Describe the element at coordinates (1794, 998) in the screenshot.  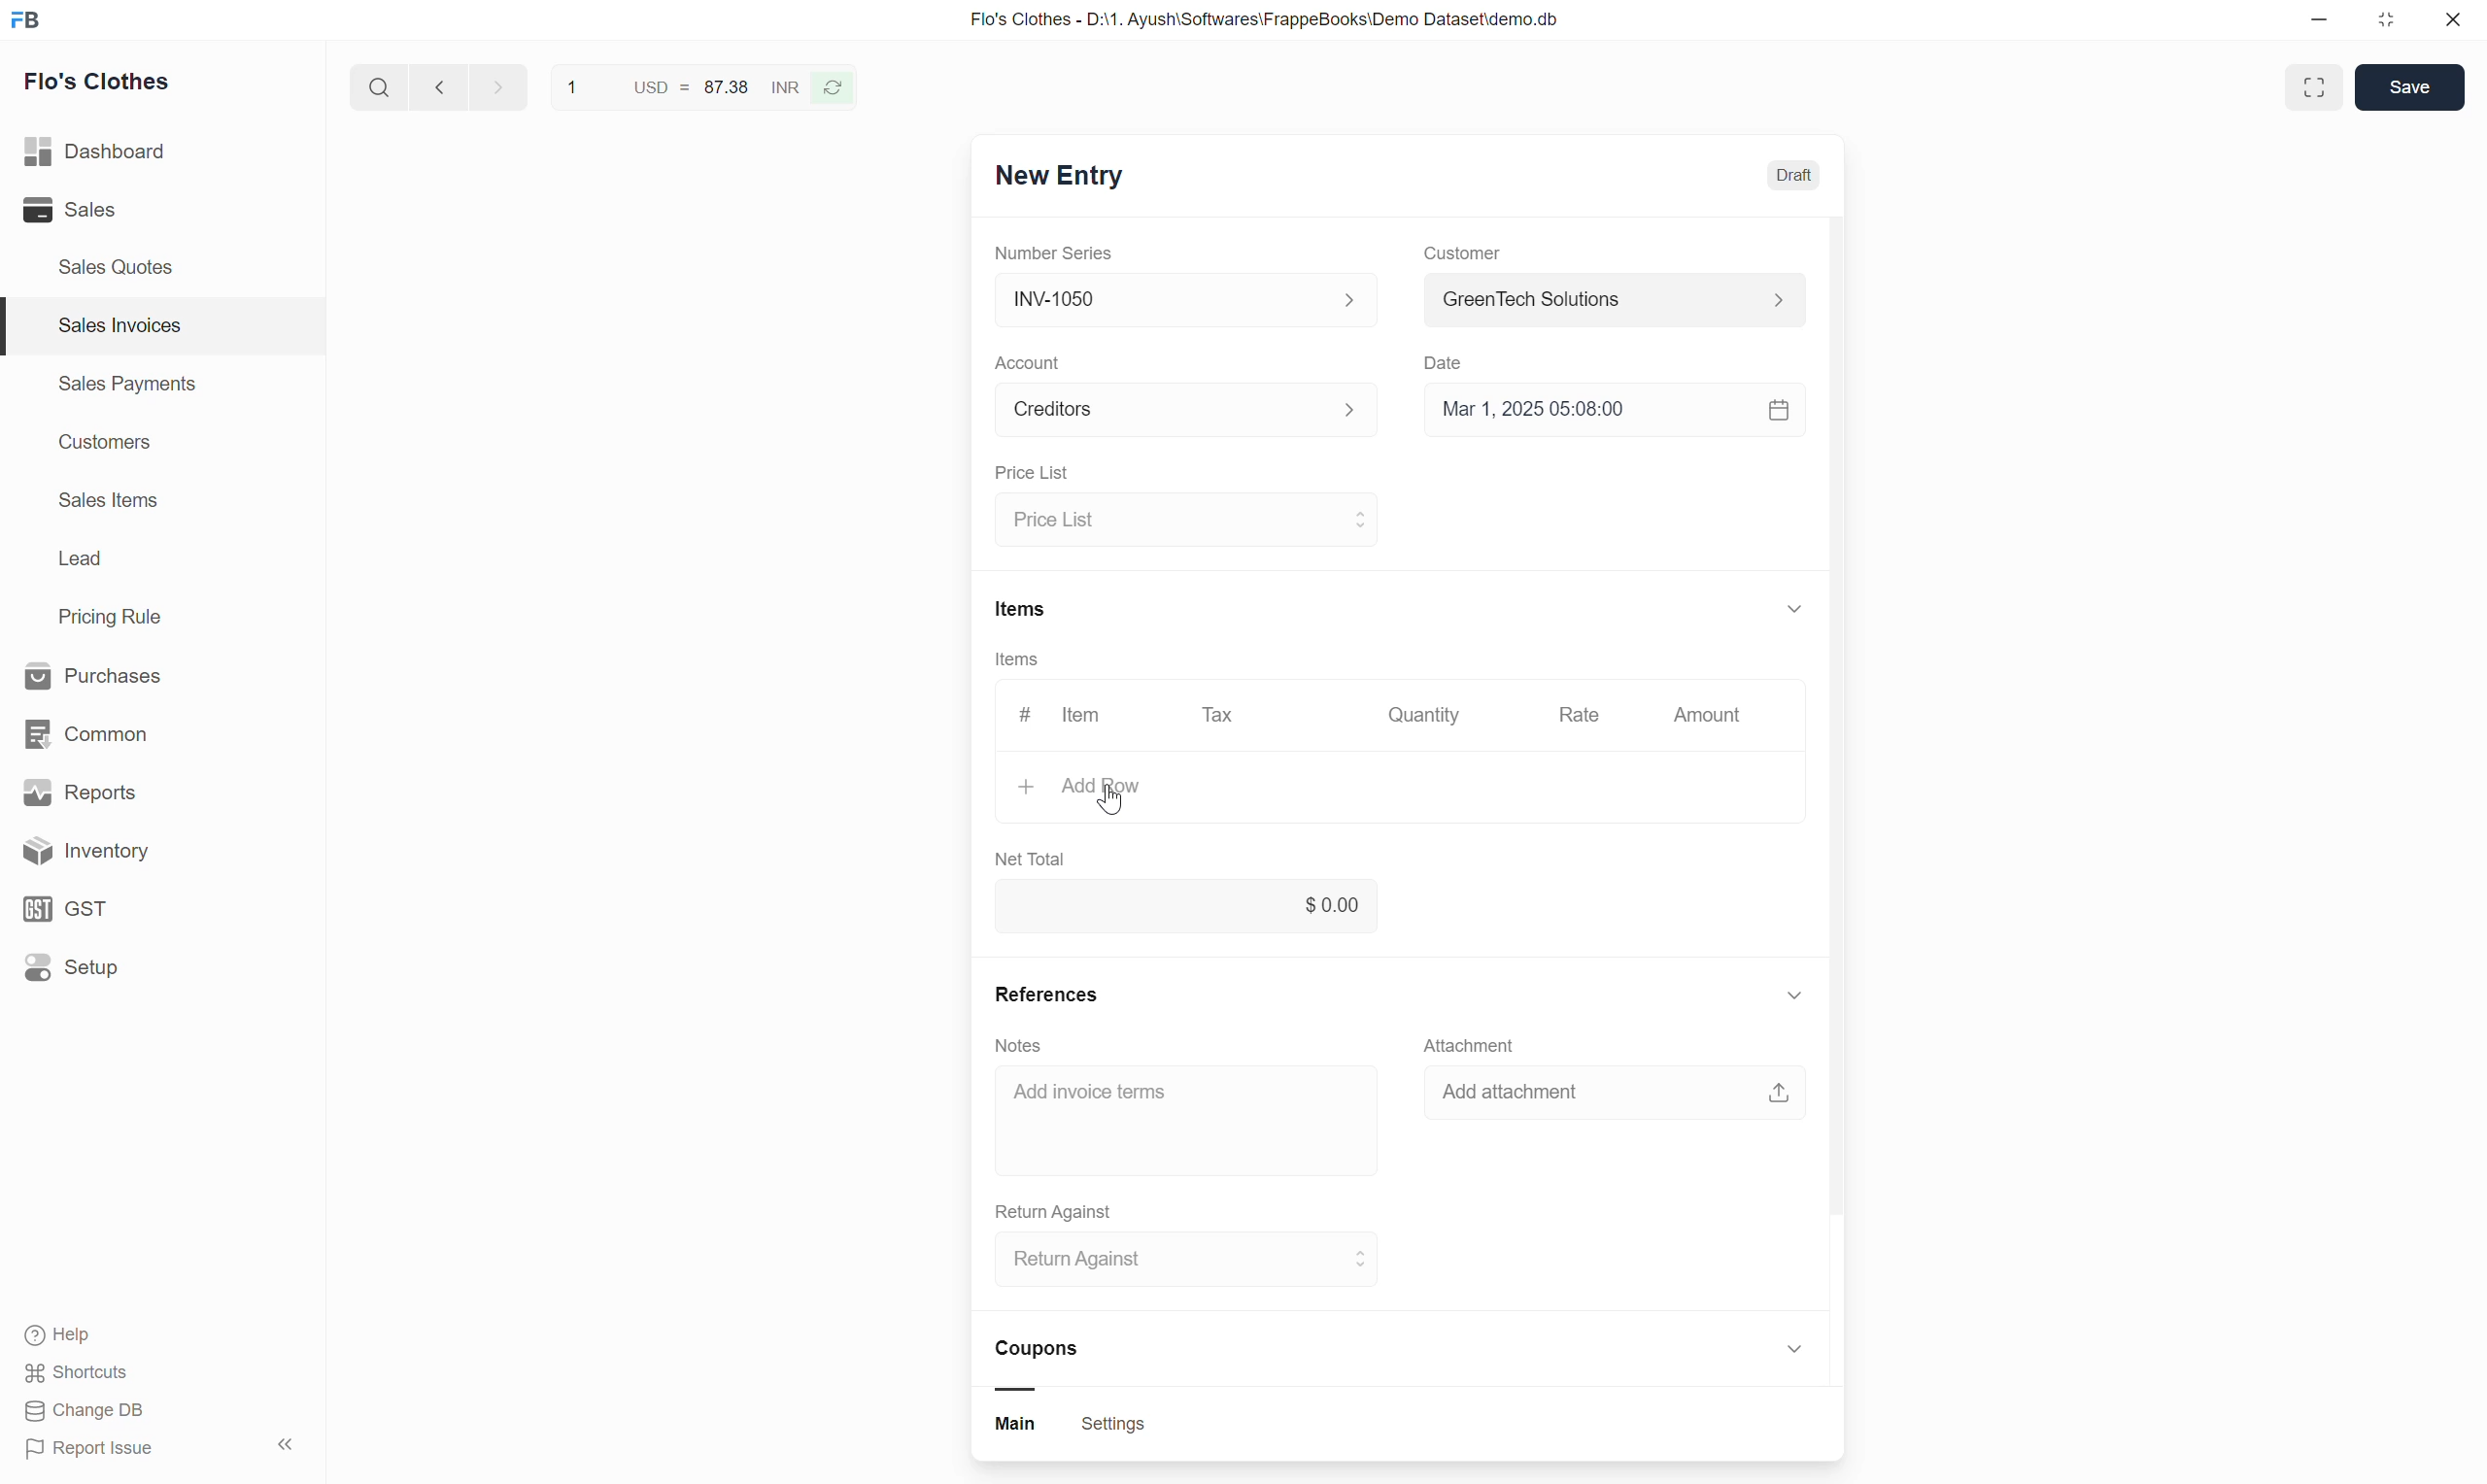
I see `show or hide references ` at that location.